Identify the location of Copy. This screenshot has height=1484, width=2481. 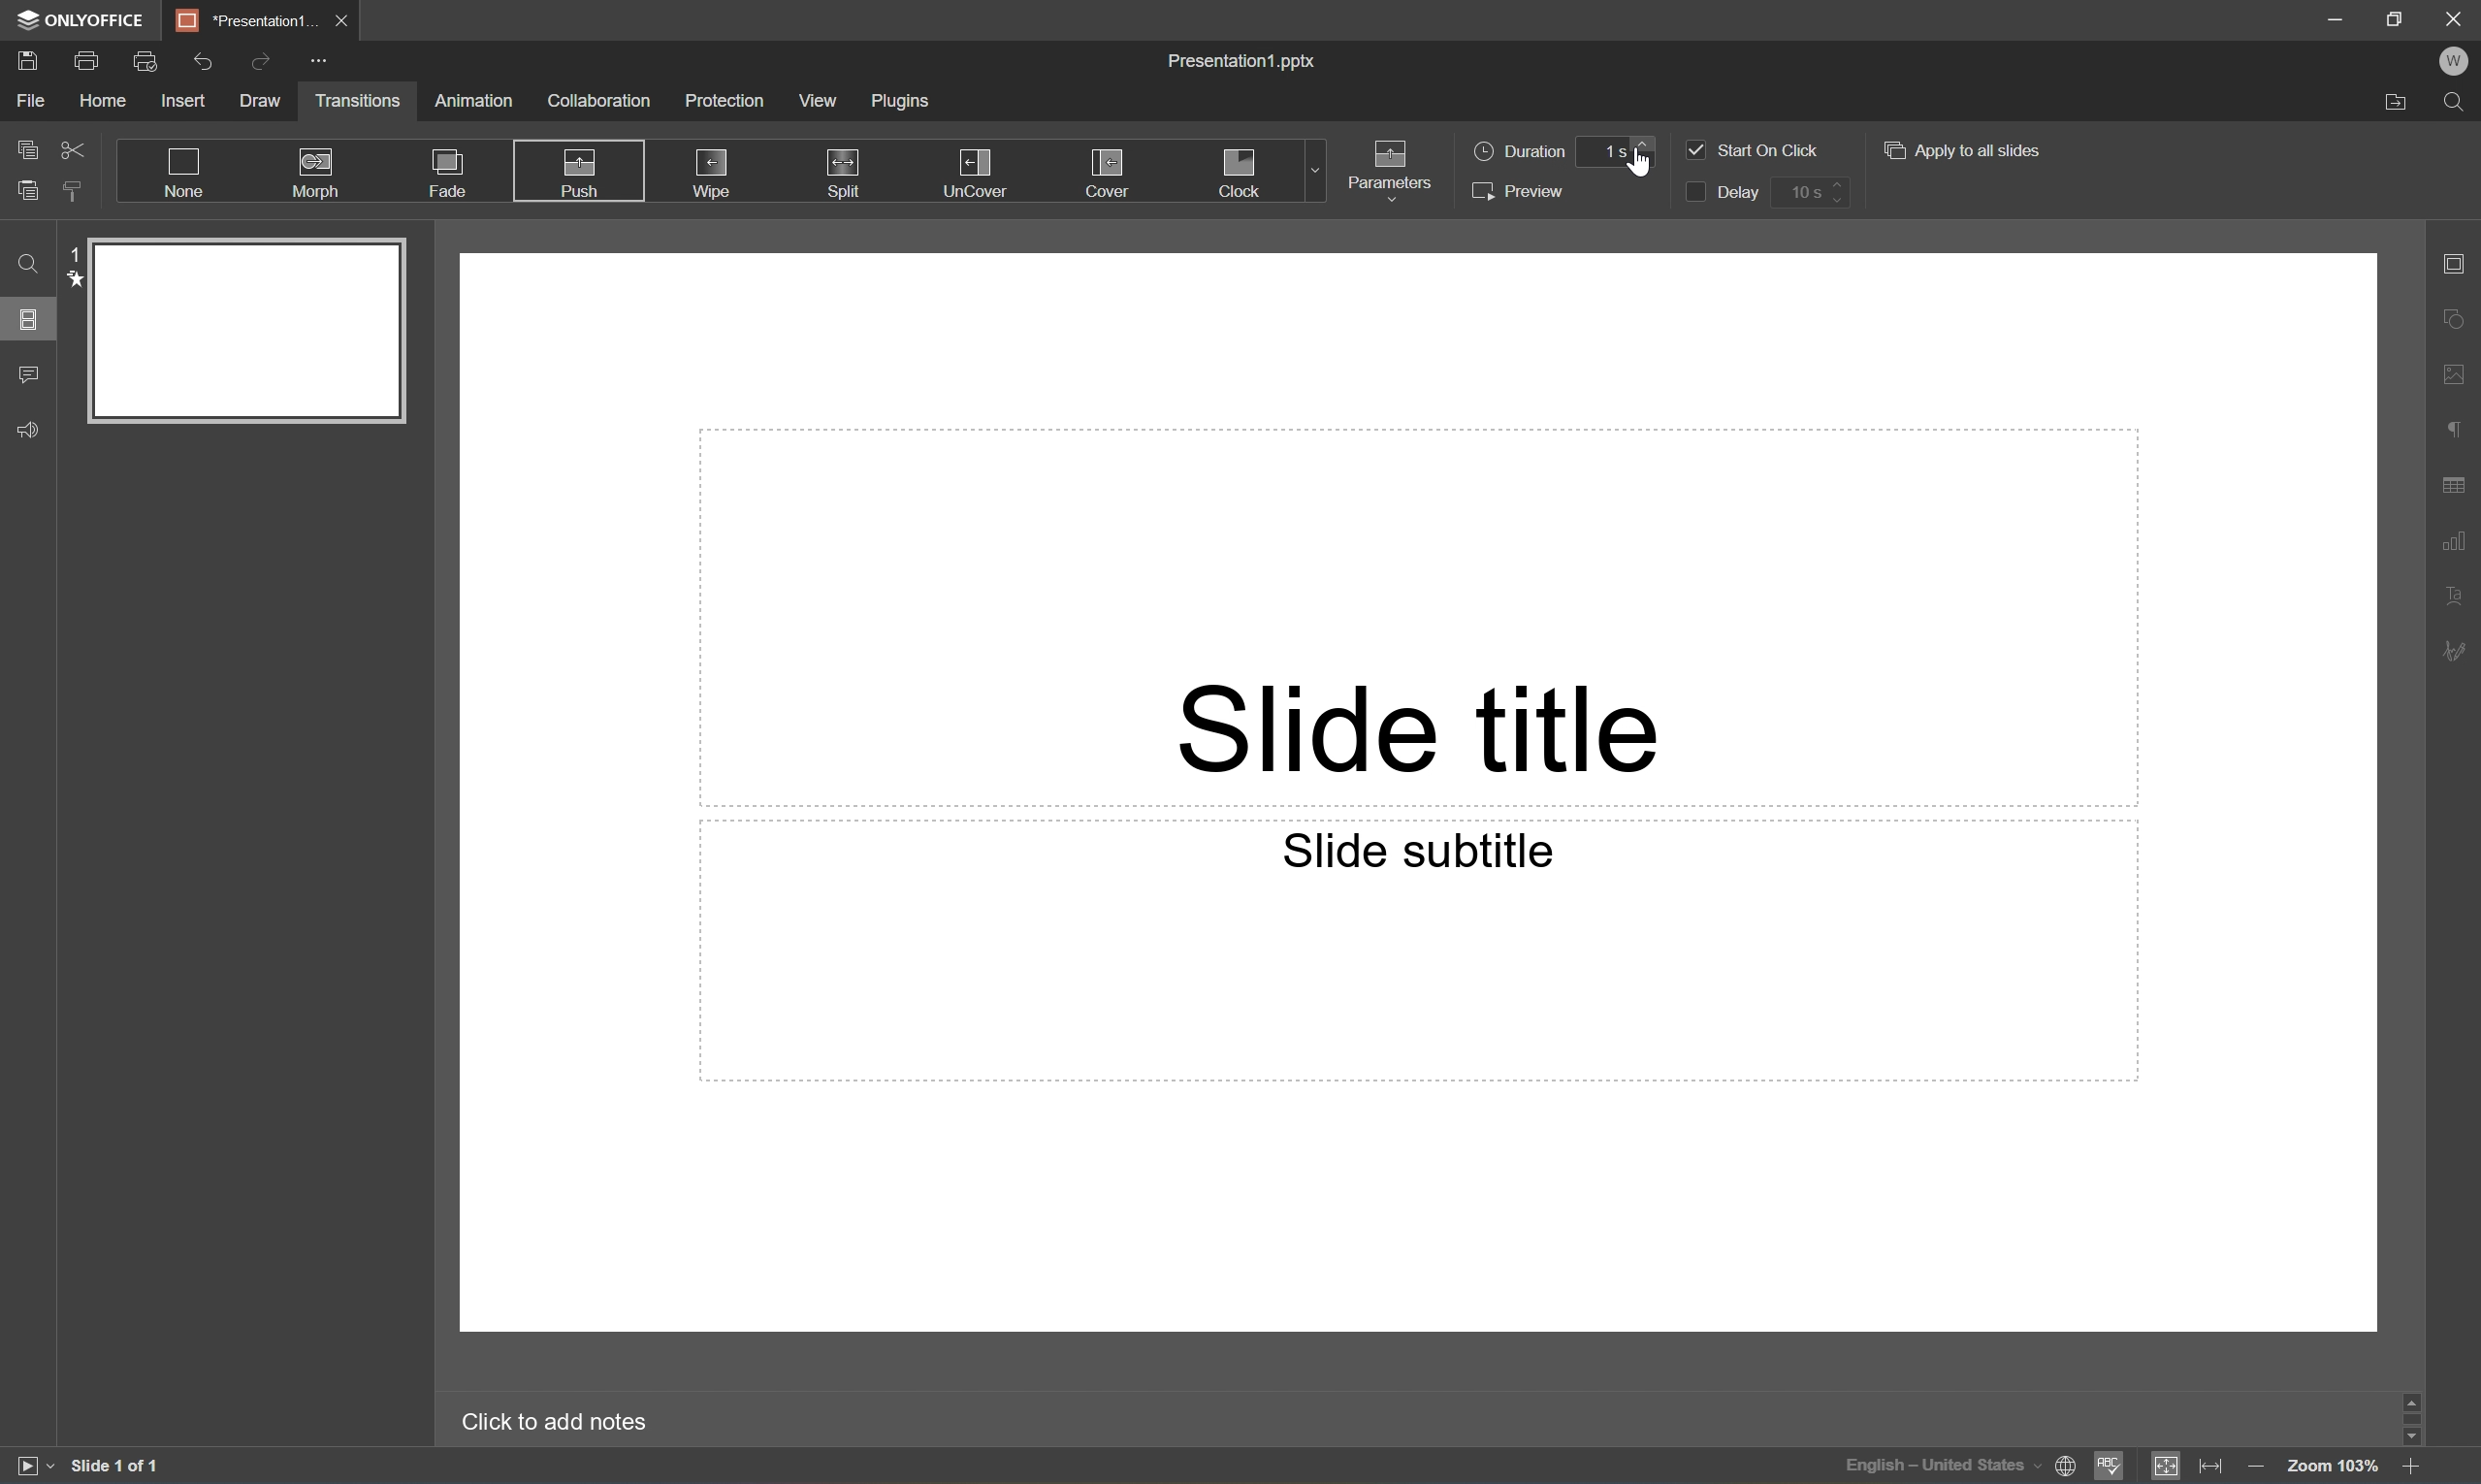
(27, 147).